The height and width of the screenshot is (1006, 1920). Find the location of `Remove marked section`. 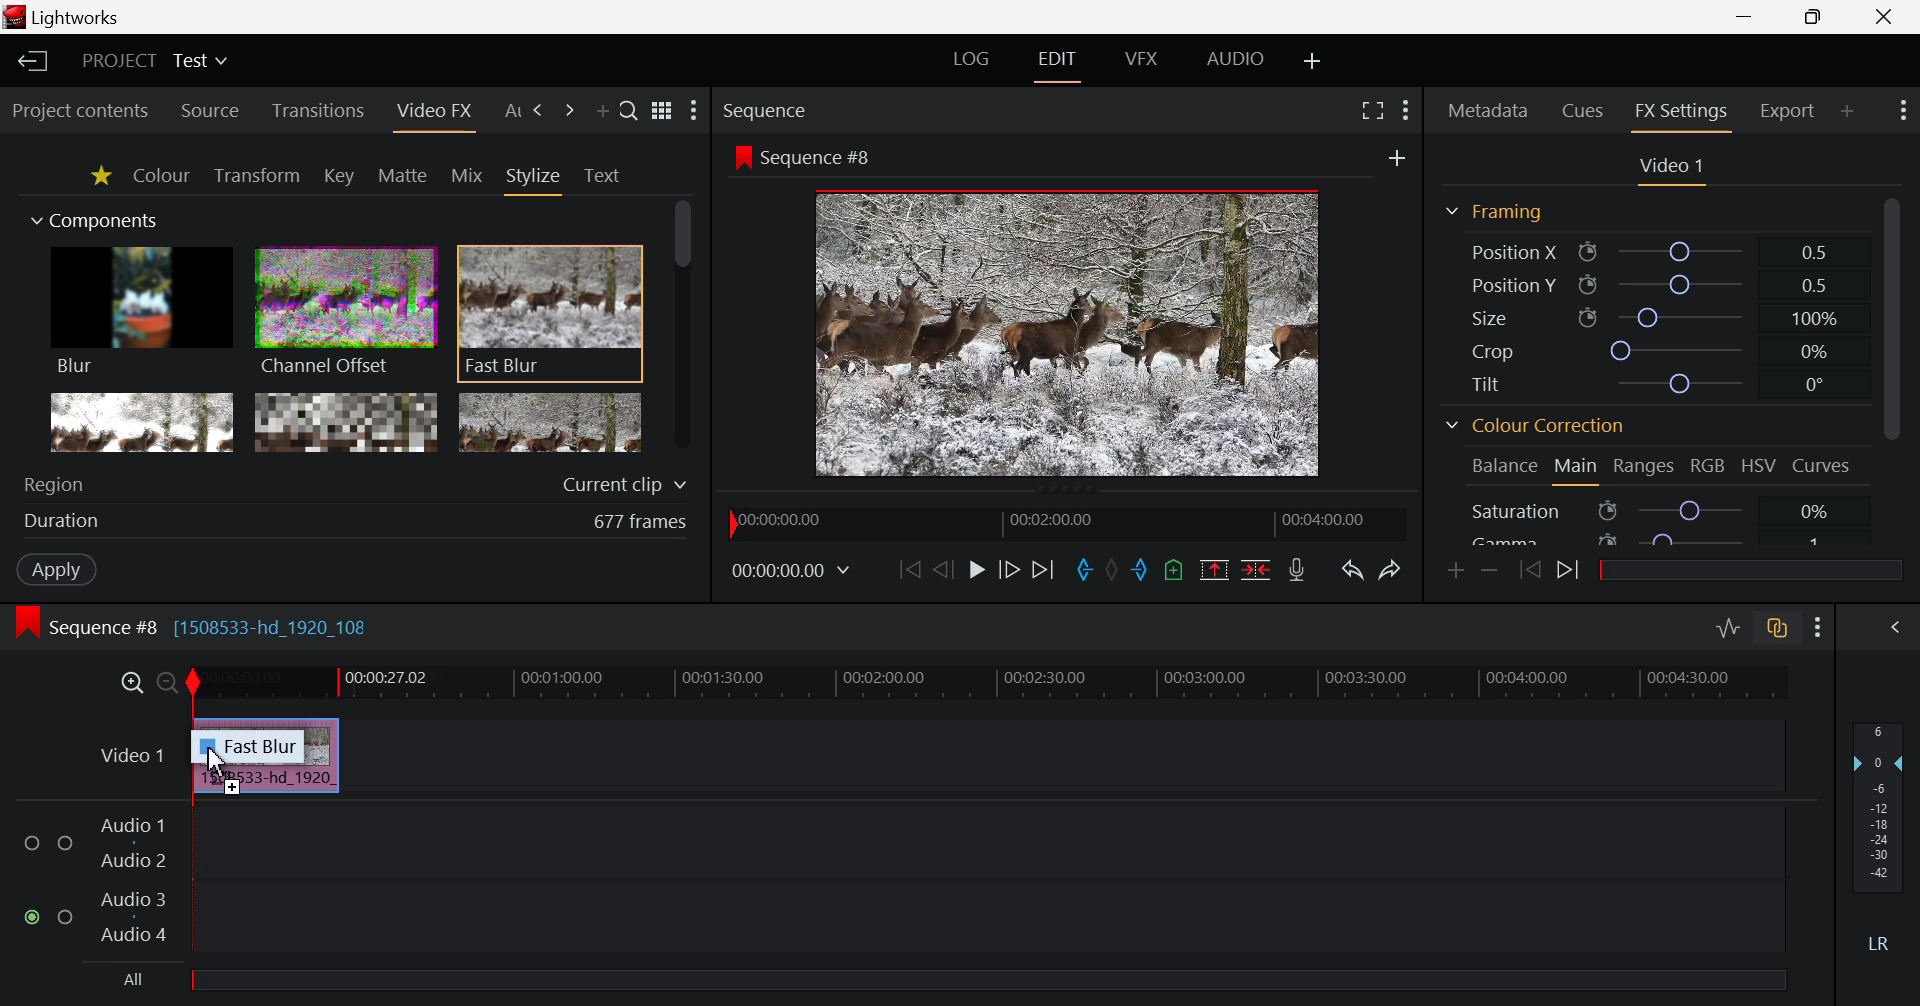

Remove marked section is located at coordinates (1216, 571).